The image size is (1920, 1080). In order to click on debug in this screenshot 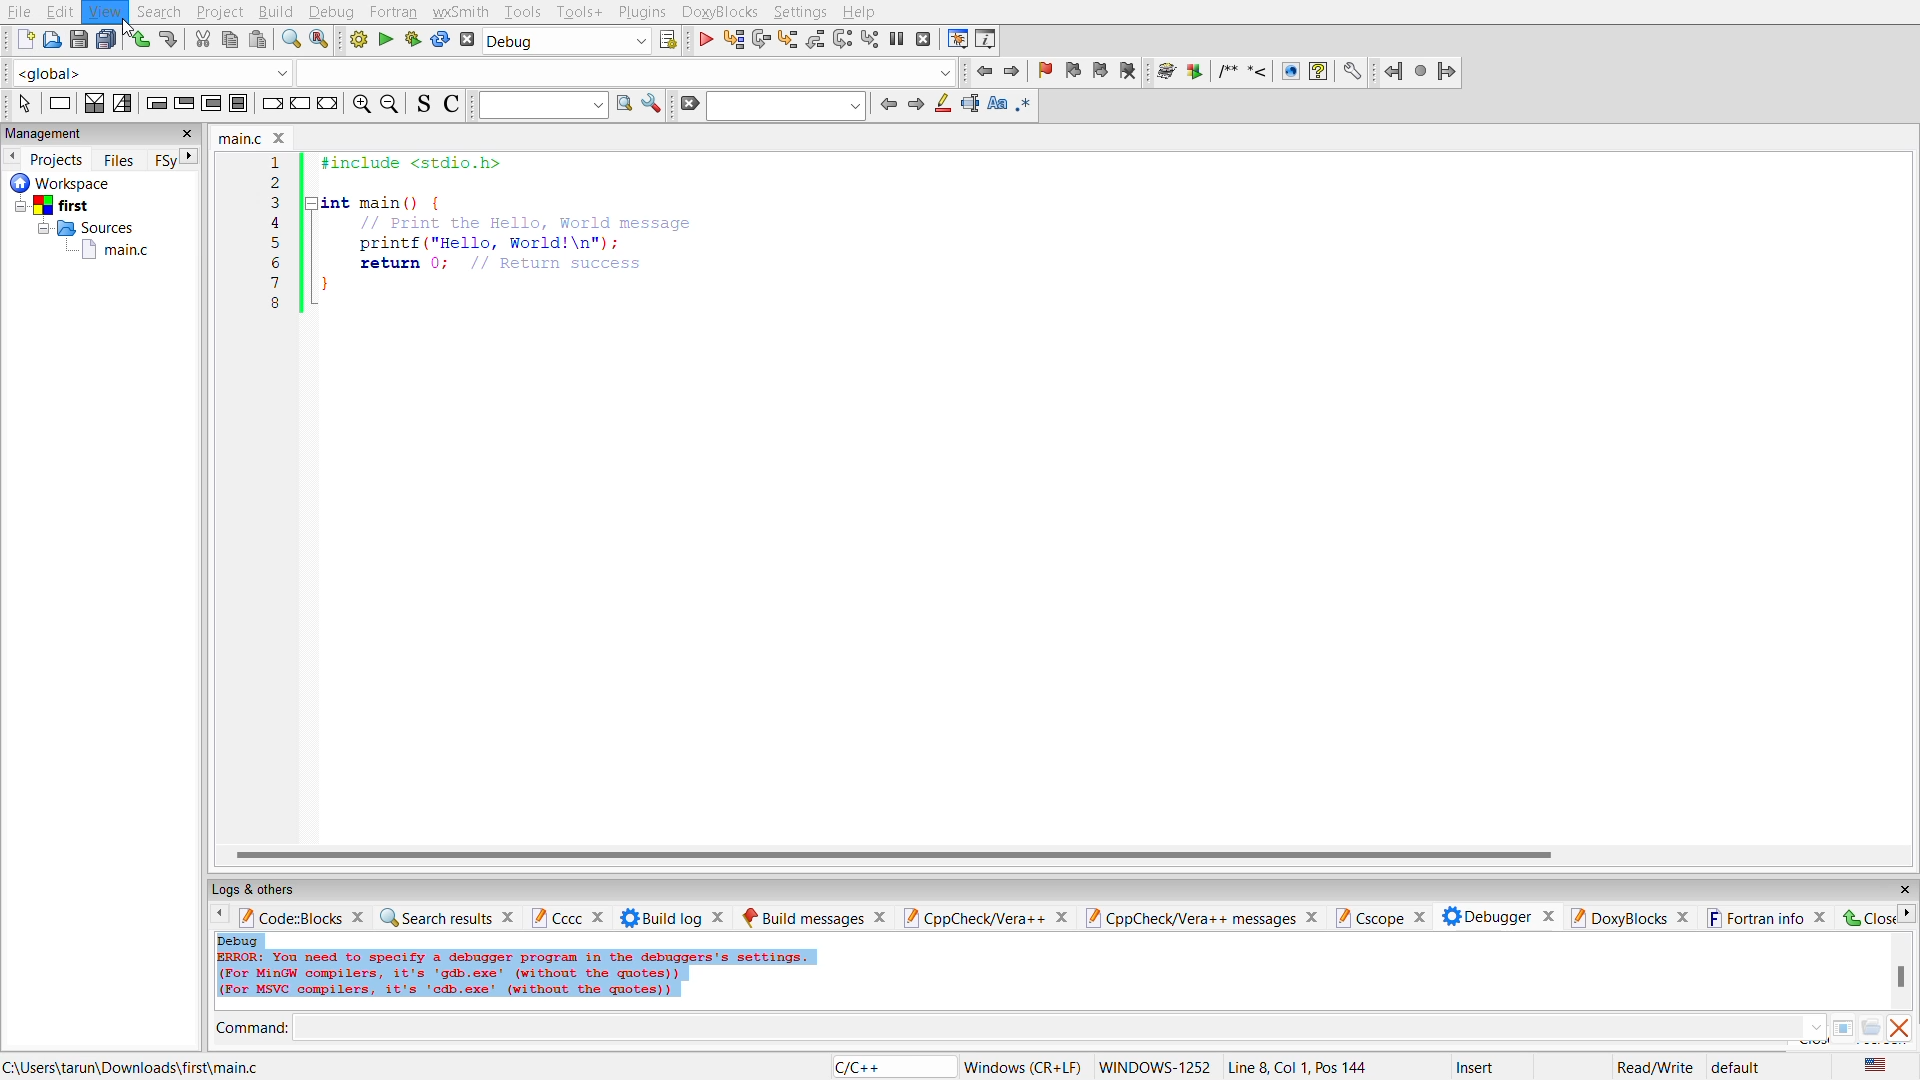, I will do `click(331, 13)`.